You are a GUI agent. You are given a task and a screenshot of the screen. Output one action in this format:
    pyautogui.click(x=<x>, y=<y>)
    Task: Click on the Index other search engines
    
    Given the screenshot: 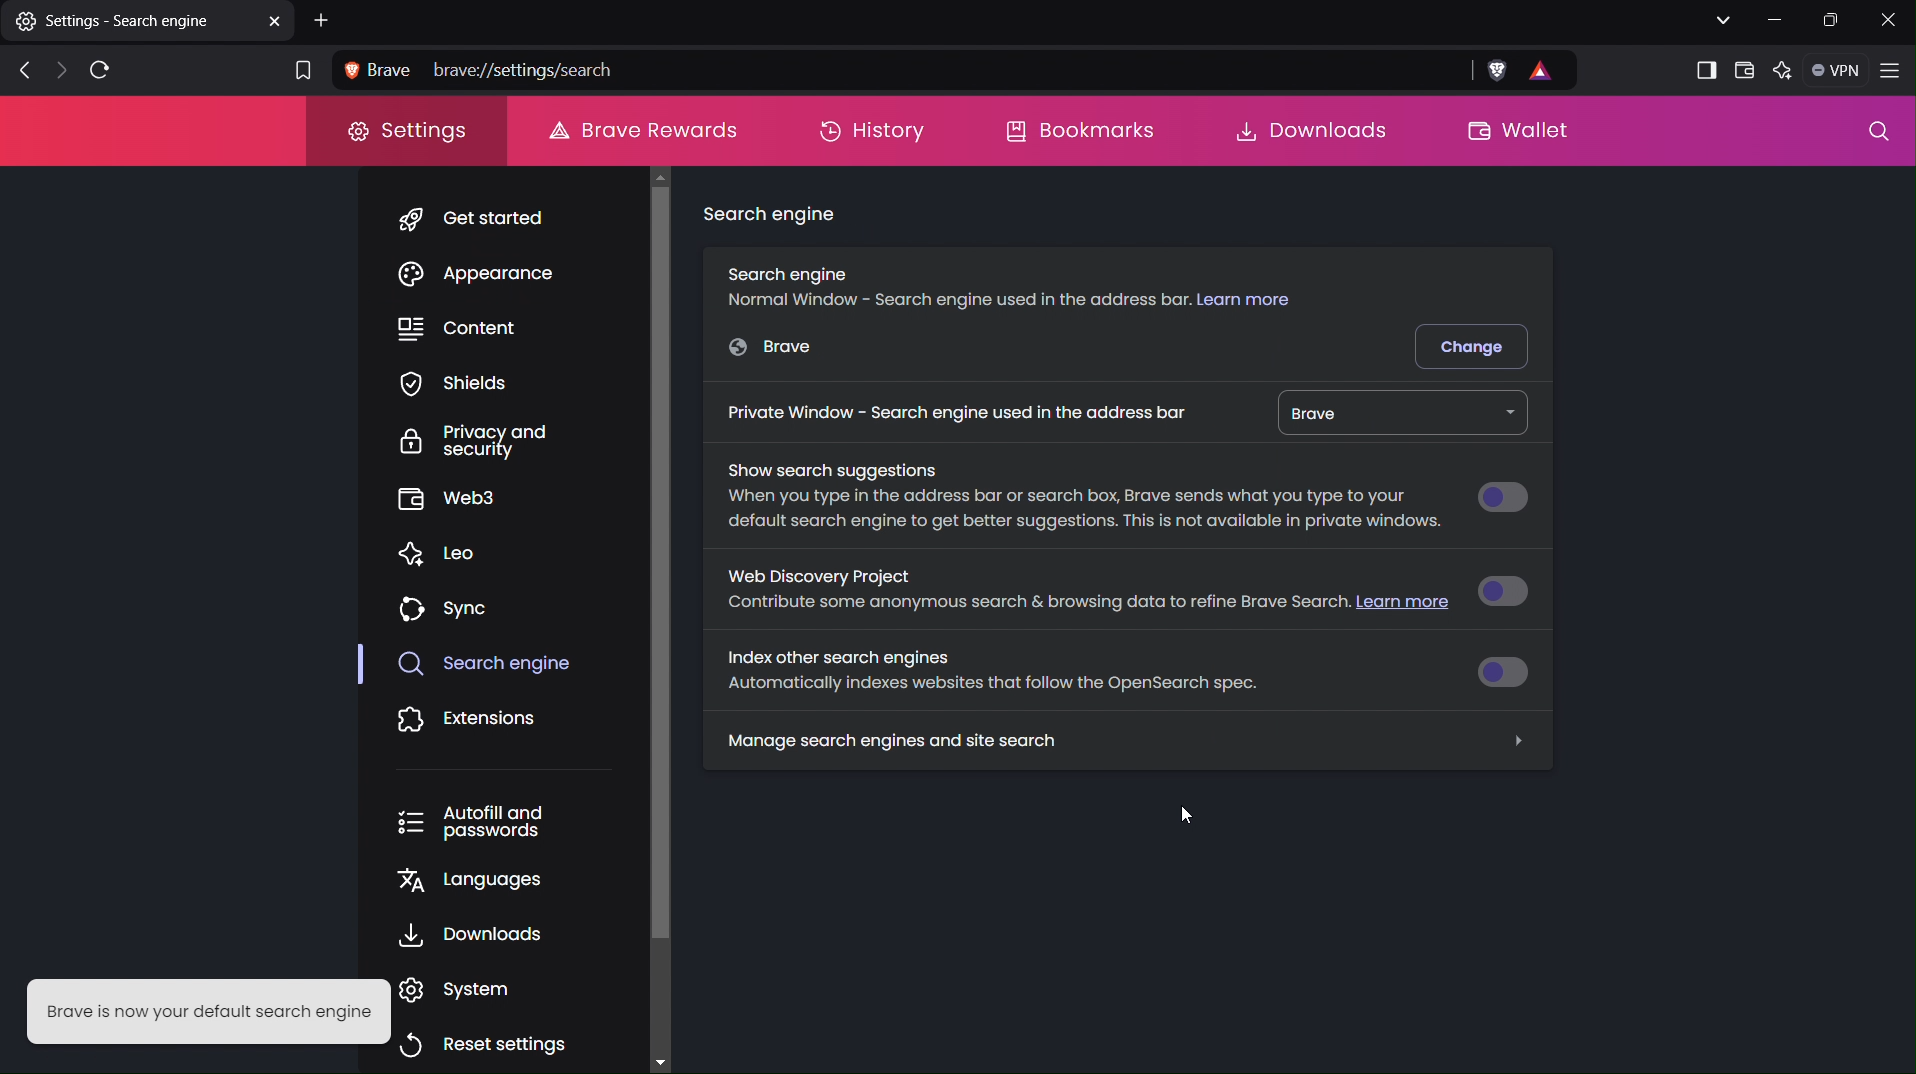 What is the action you would take?
    pyautogui.click(x=994, y=672)
    